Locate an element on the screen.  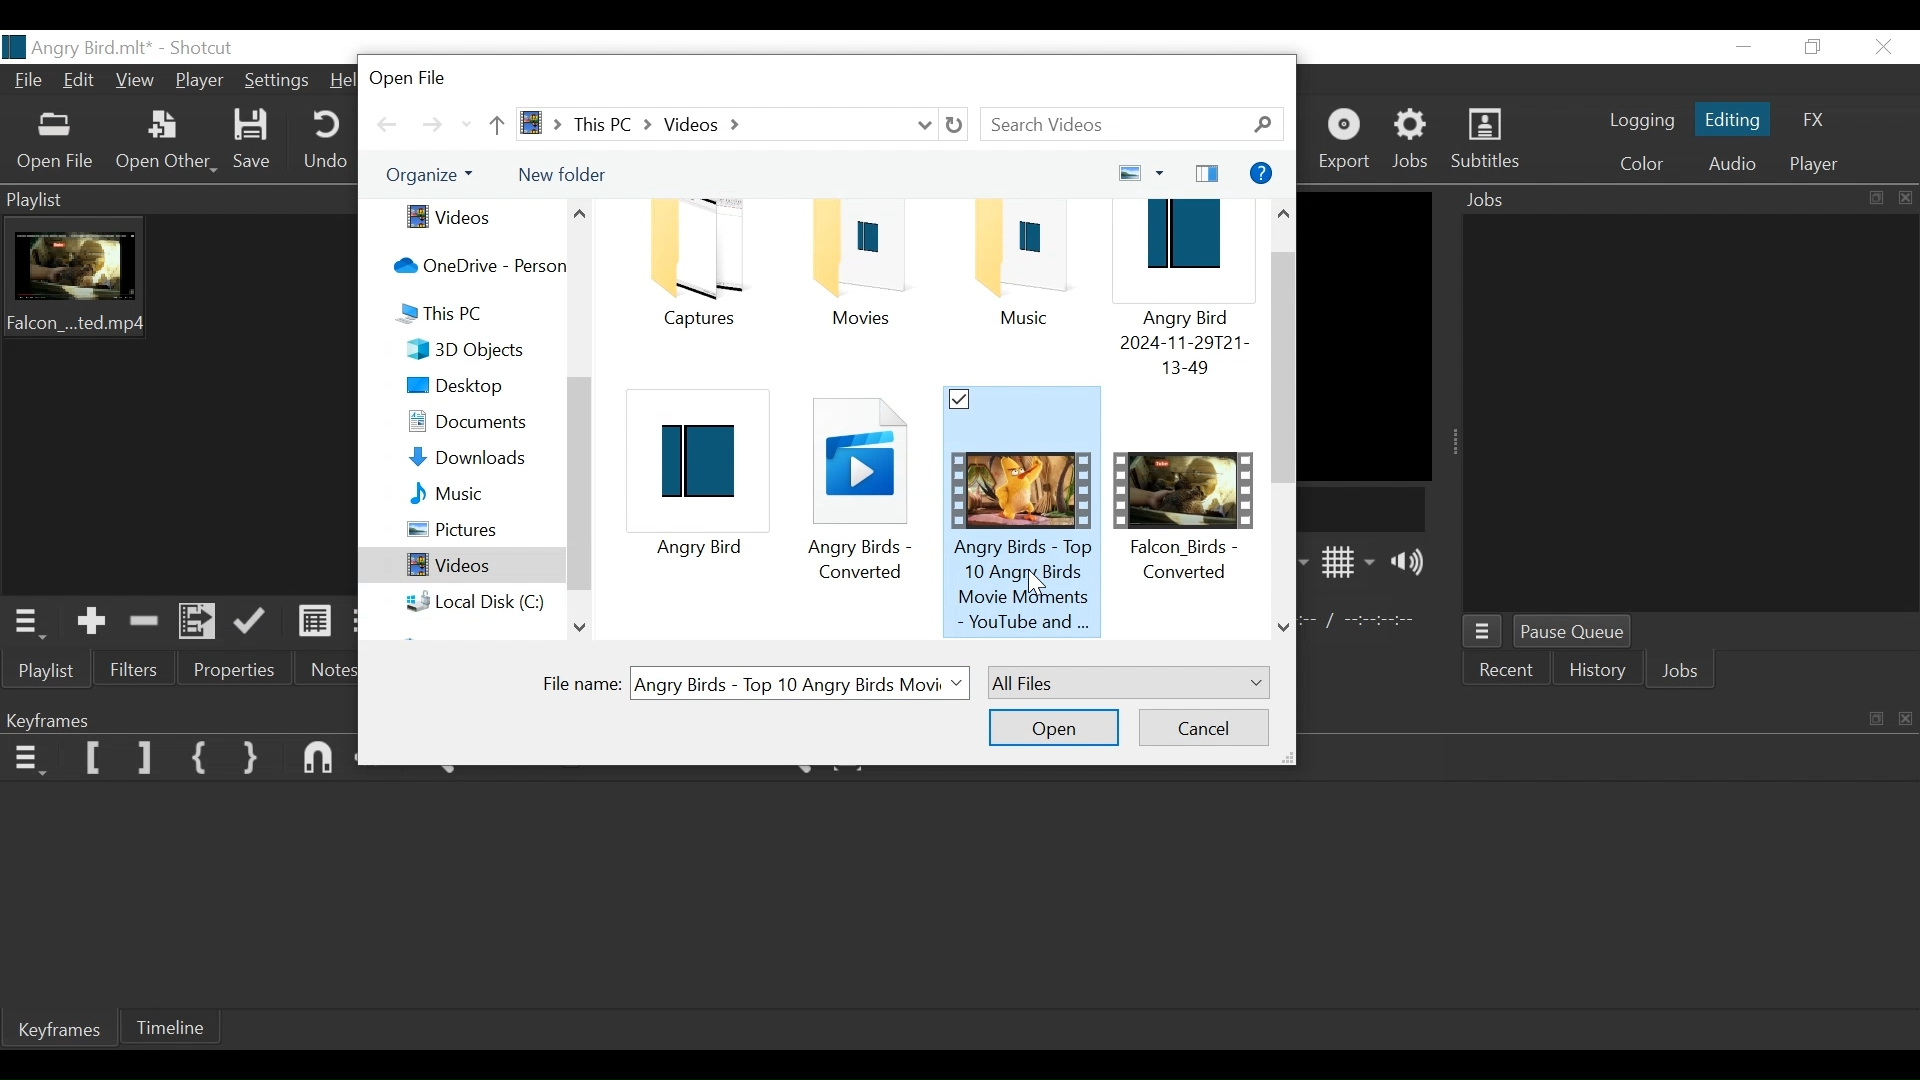
Add files to Playlist is located at coordinates (195, 622).